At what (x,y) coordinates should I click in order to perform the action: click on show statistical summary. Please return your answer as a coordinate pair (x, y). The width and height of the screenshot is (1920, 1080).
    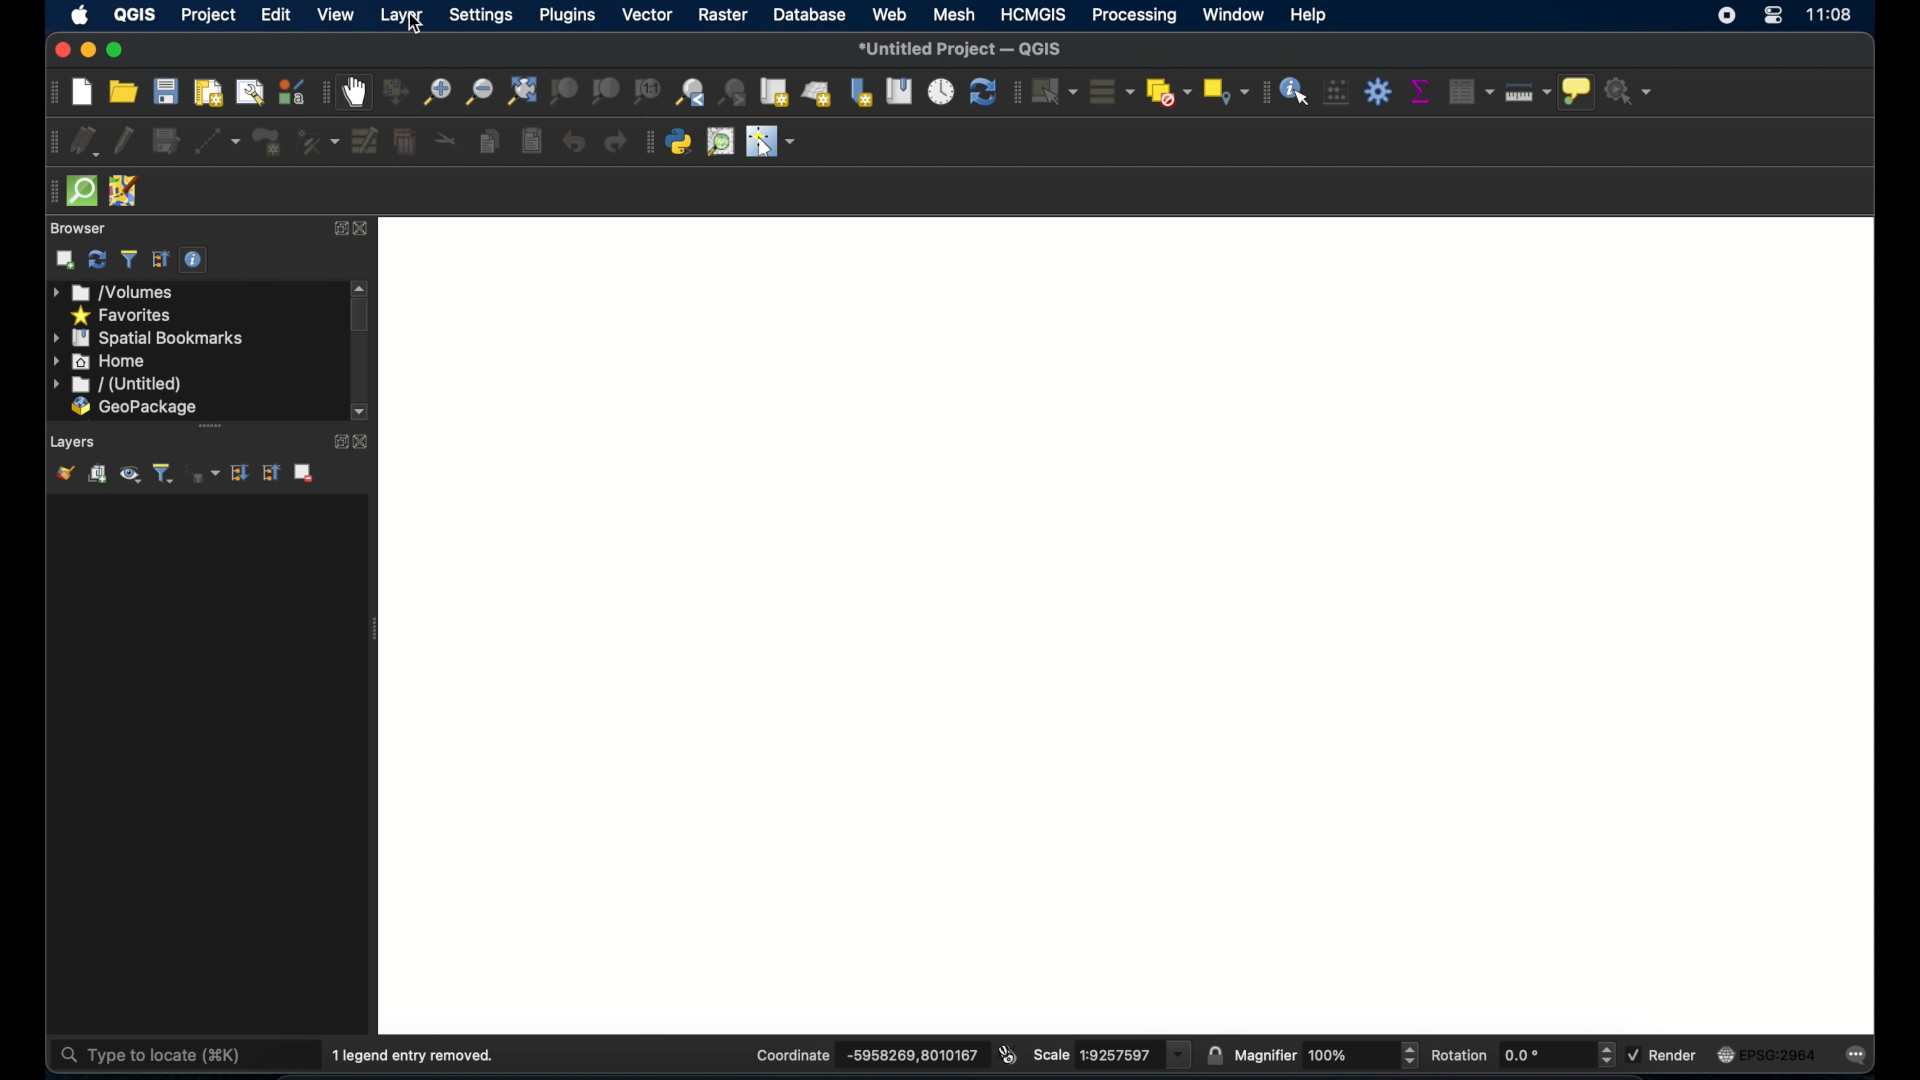
    Looking at the image, I should click on (1419, 91).